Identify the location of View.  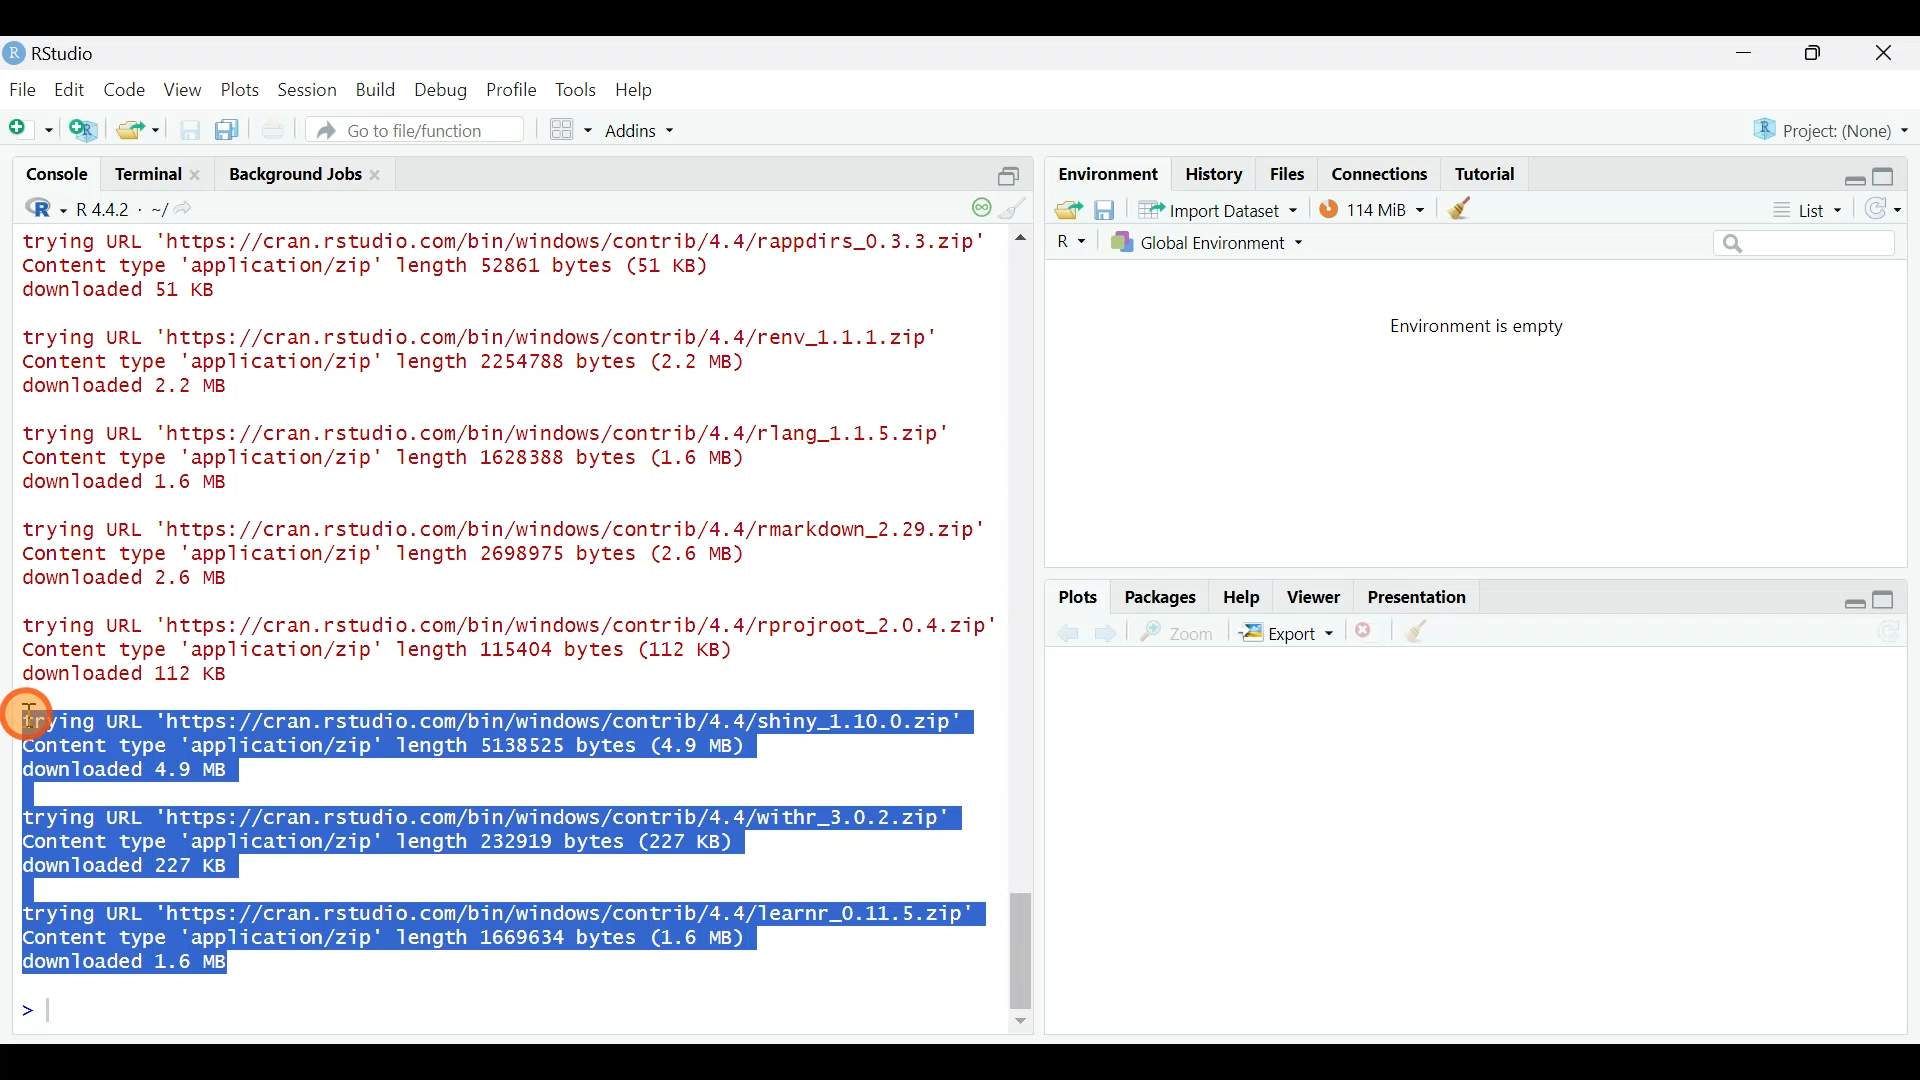
(185, 89).